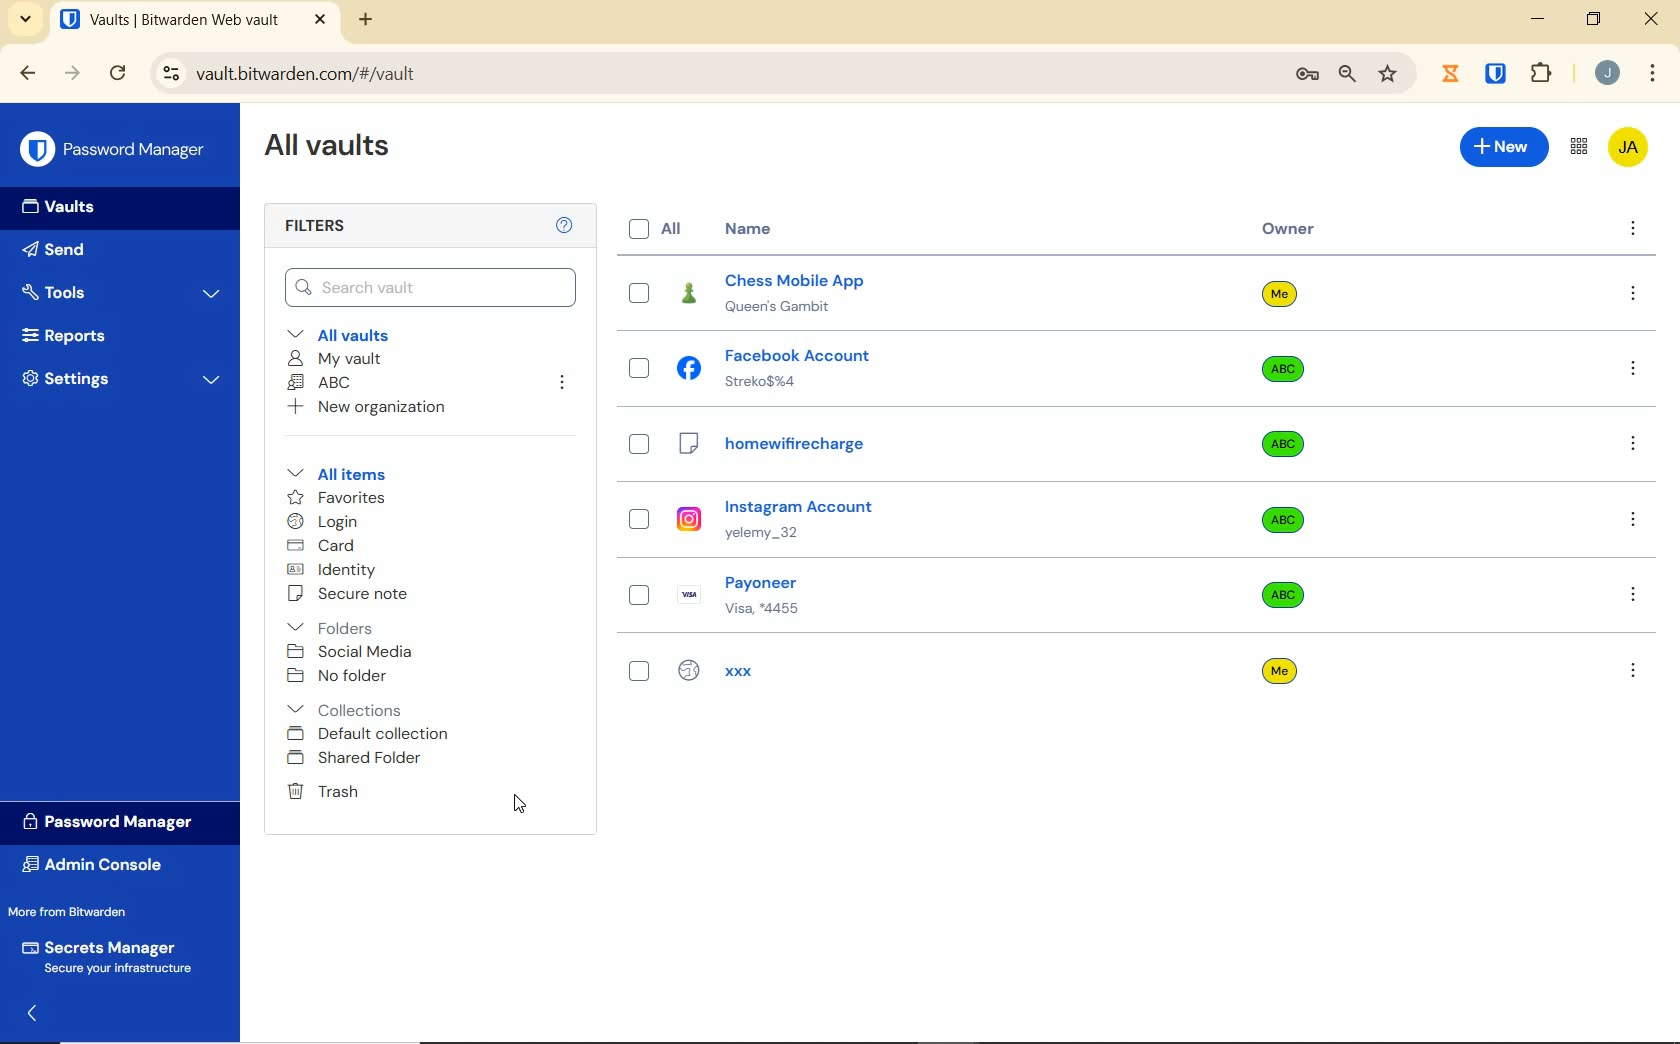 Image resolution: width=1680 pixels, height=1044 pixels. Describe the element at coordinates (1635, 370) in the screenshot. I see `more options` at that location.